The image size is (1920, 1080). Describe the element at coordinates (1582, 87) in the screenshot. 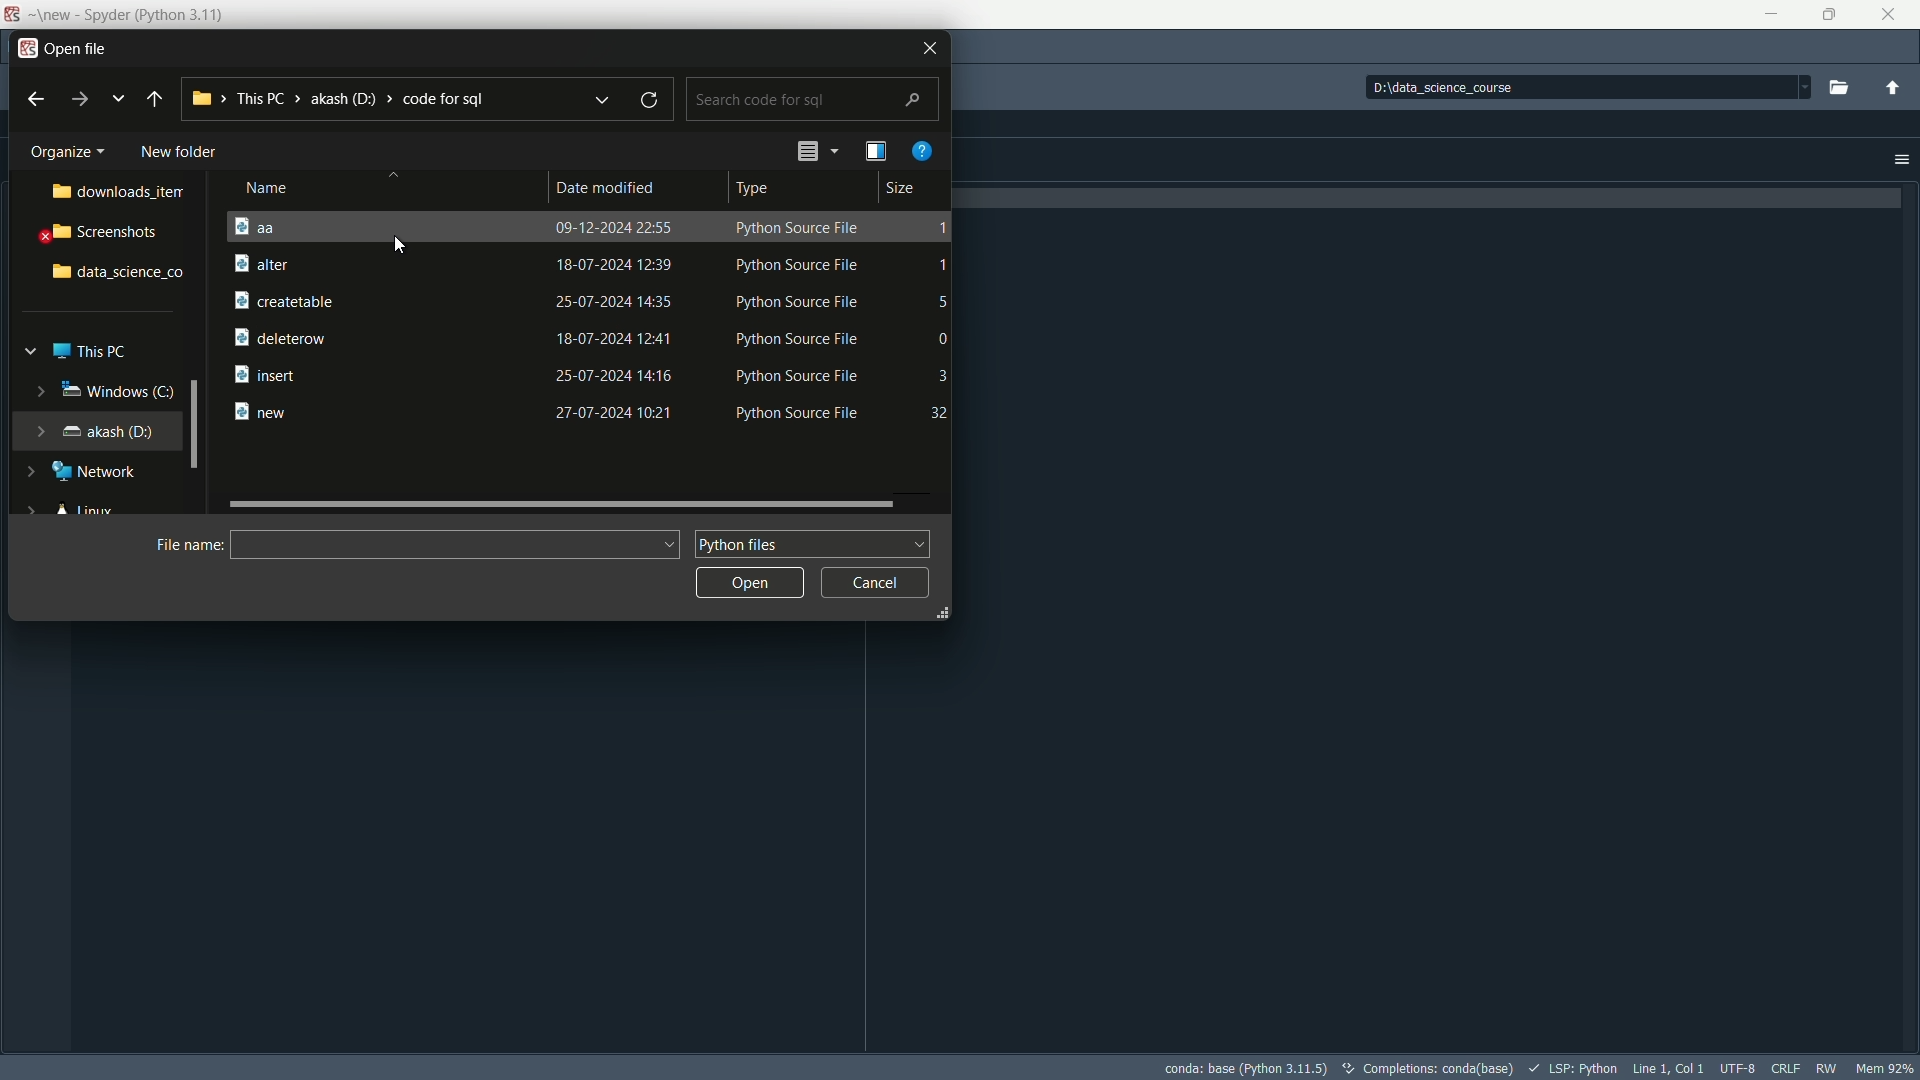

I see `directory` at that location.